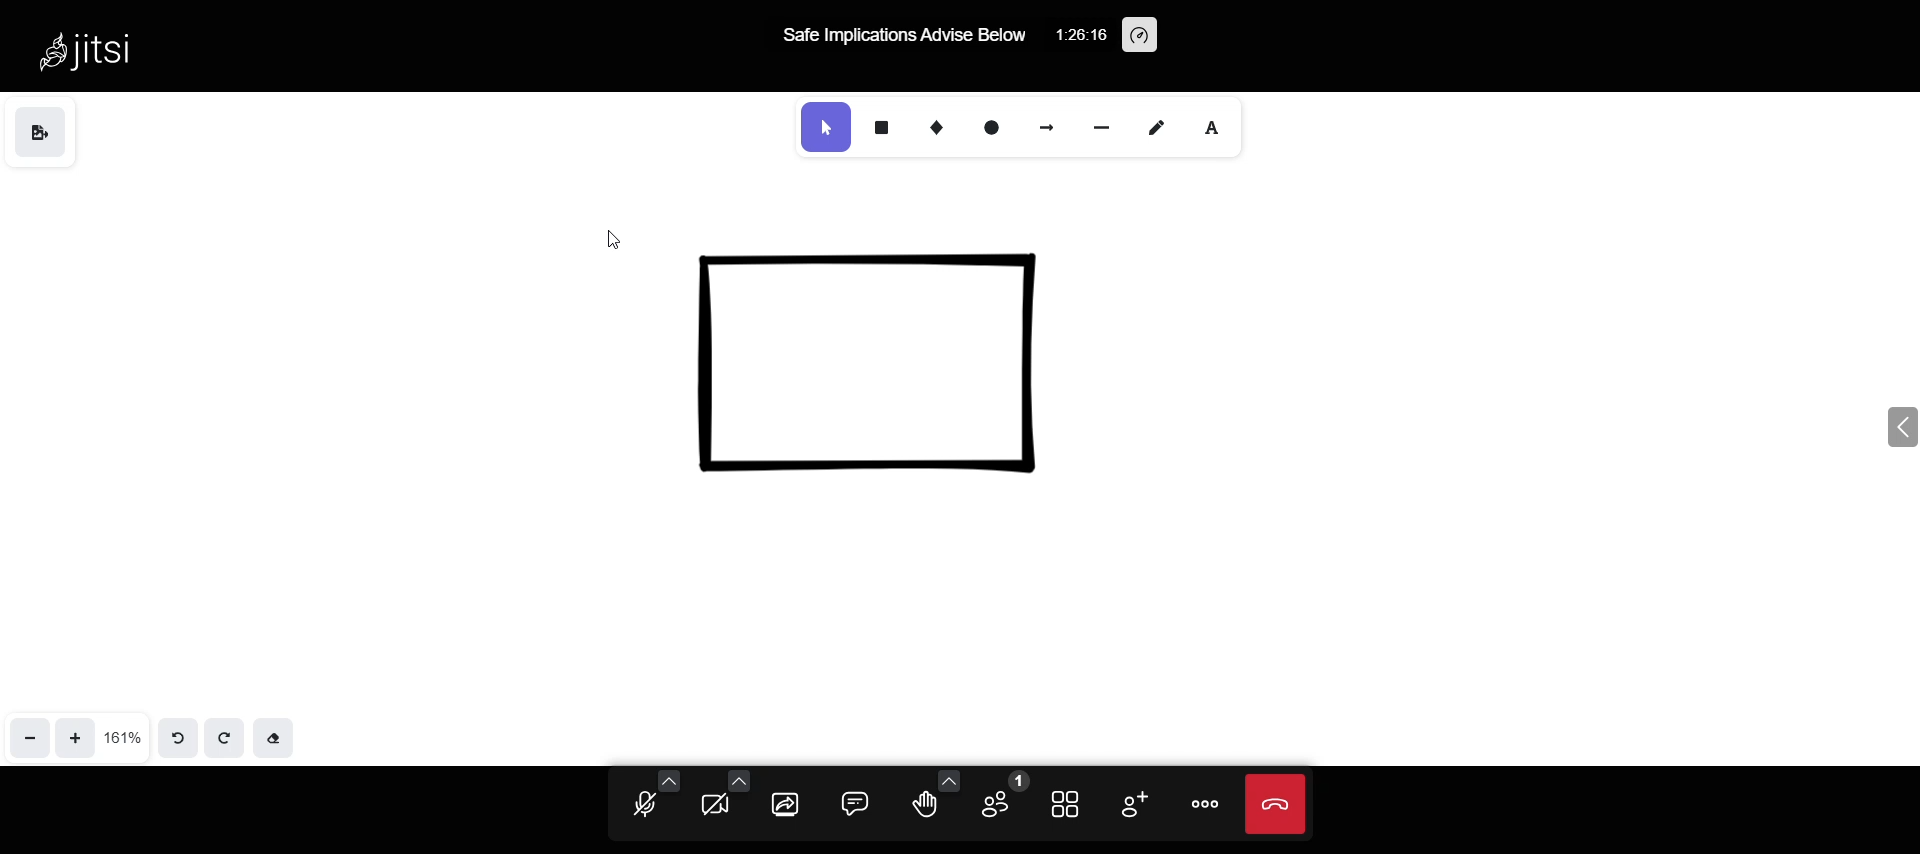 The height and width of the screenshot is (854, 1920). I want to click on rectangle, so click(884, 125).